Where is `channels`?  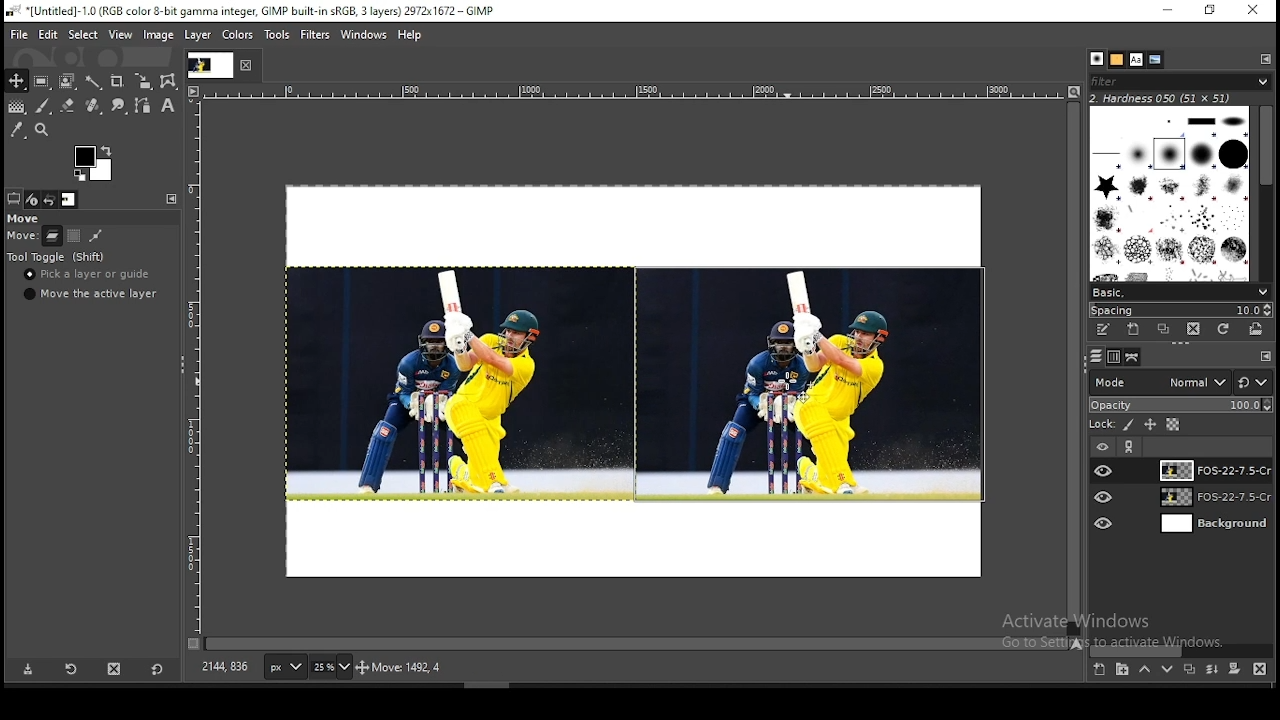 channels is located at coordinates (1112, 358).